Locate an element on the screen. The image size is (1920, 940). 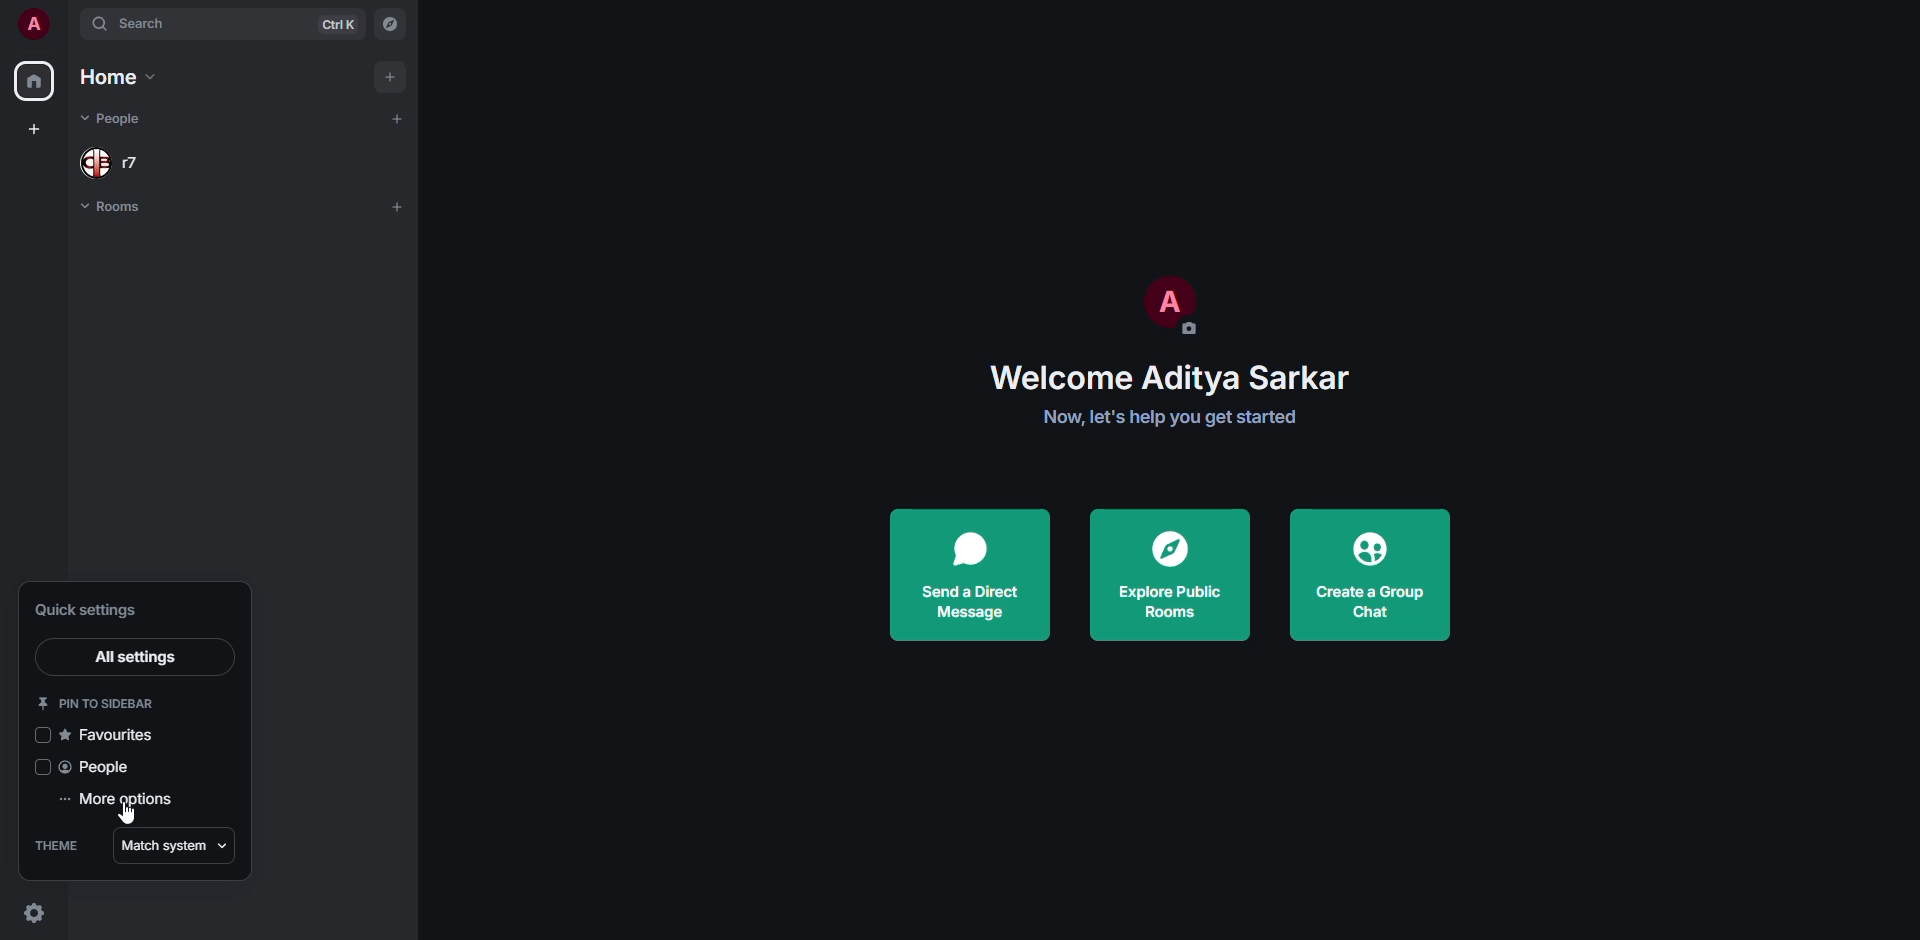
all settings is located at coordinates (130, 655).